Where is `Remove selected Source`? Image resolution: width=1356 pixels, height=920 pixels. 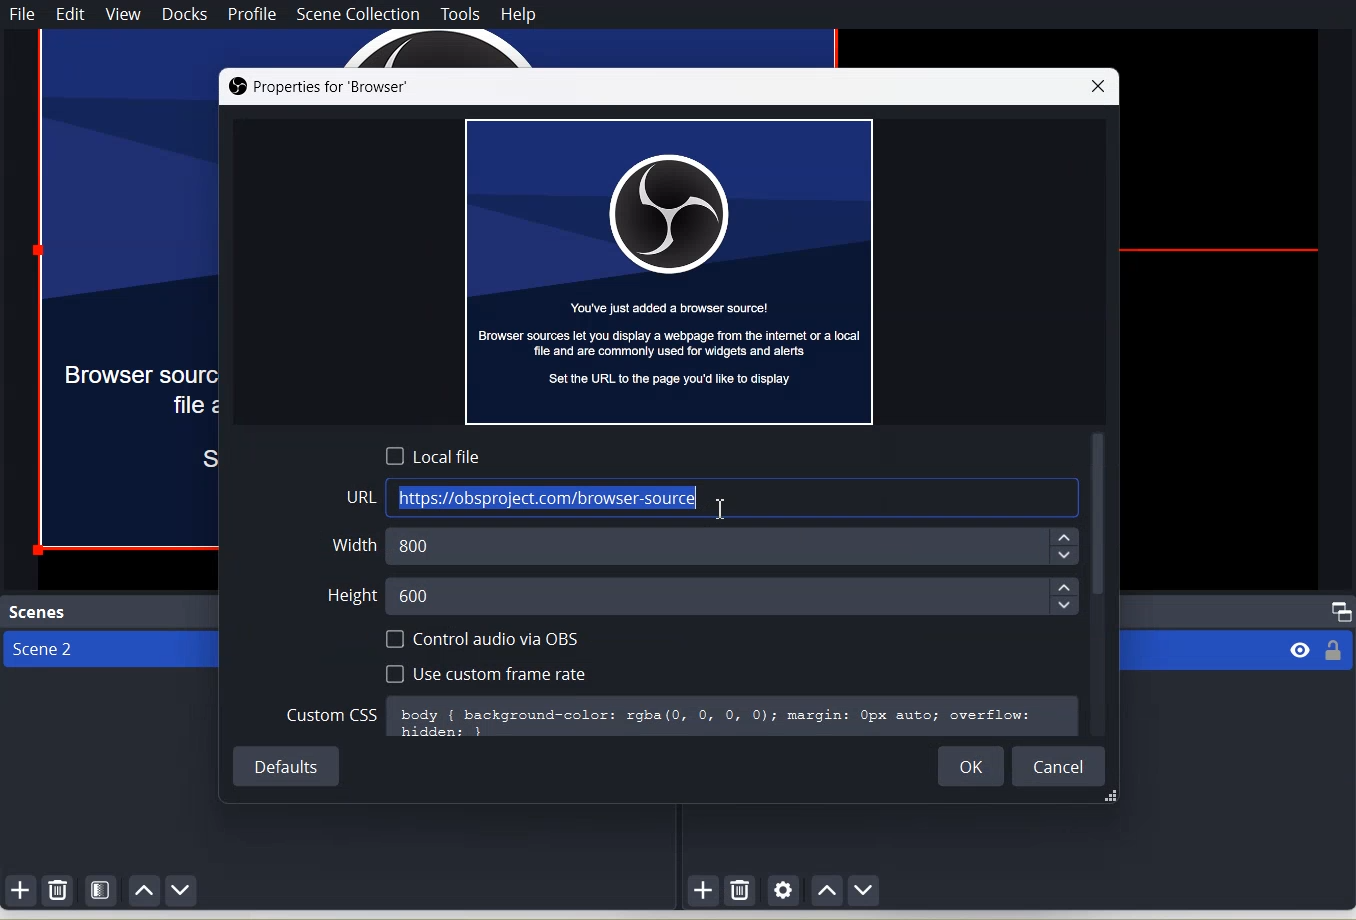 Remove selected Source is located at coordinates (741, 889).